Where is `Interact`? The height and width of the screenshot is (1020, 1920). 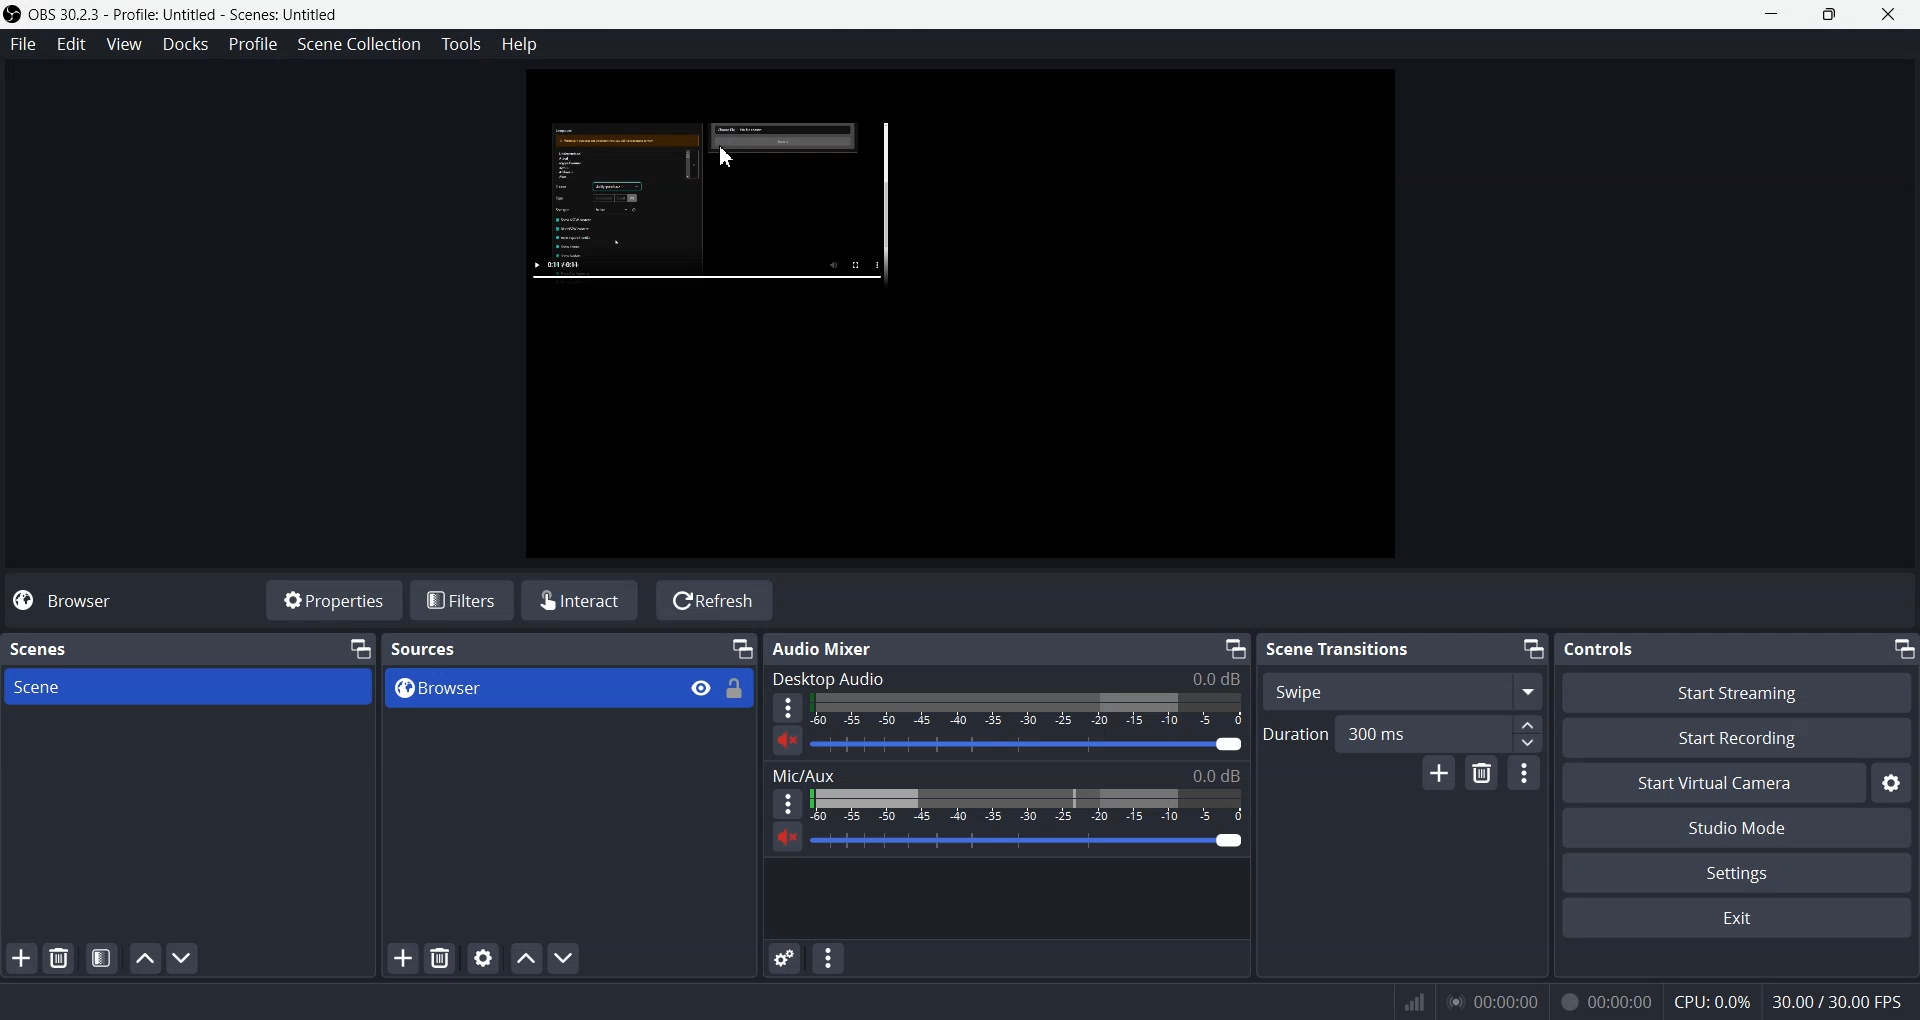
Interact is located at coordinates (582, 600).